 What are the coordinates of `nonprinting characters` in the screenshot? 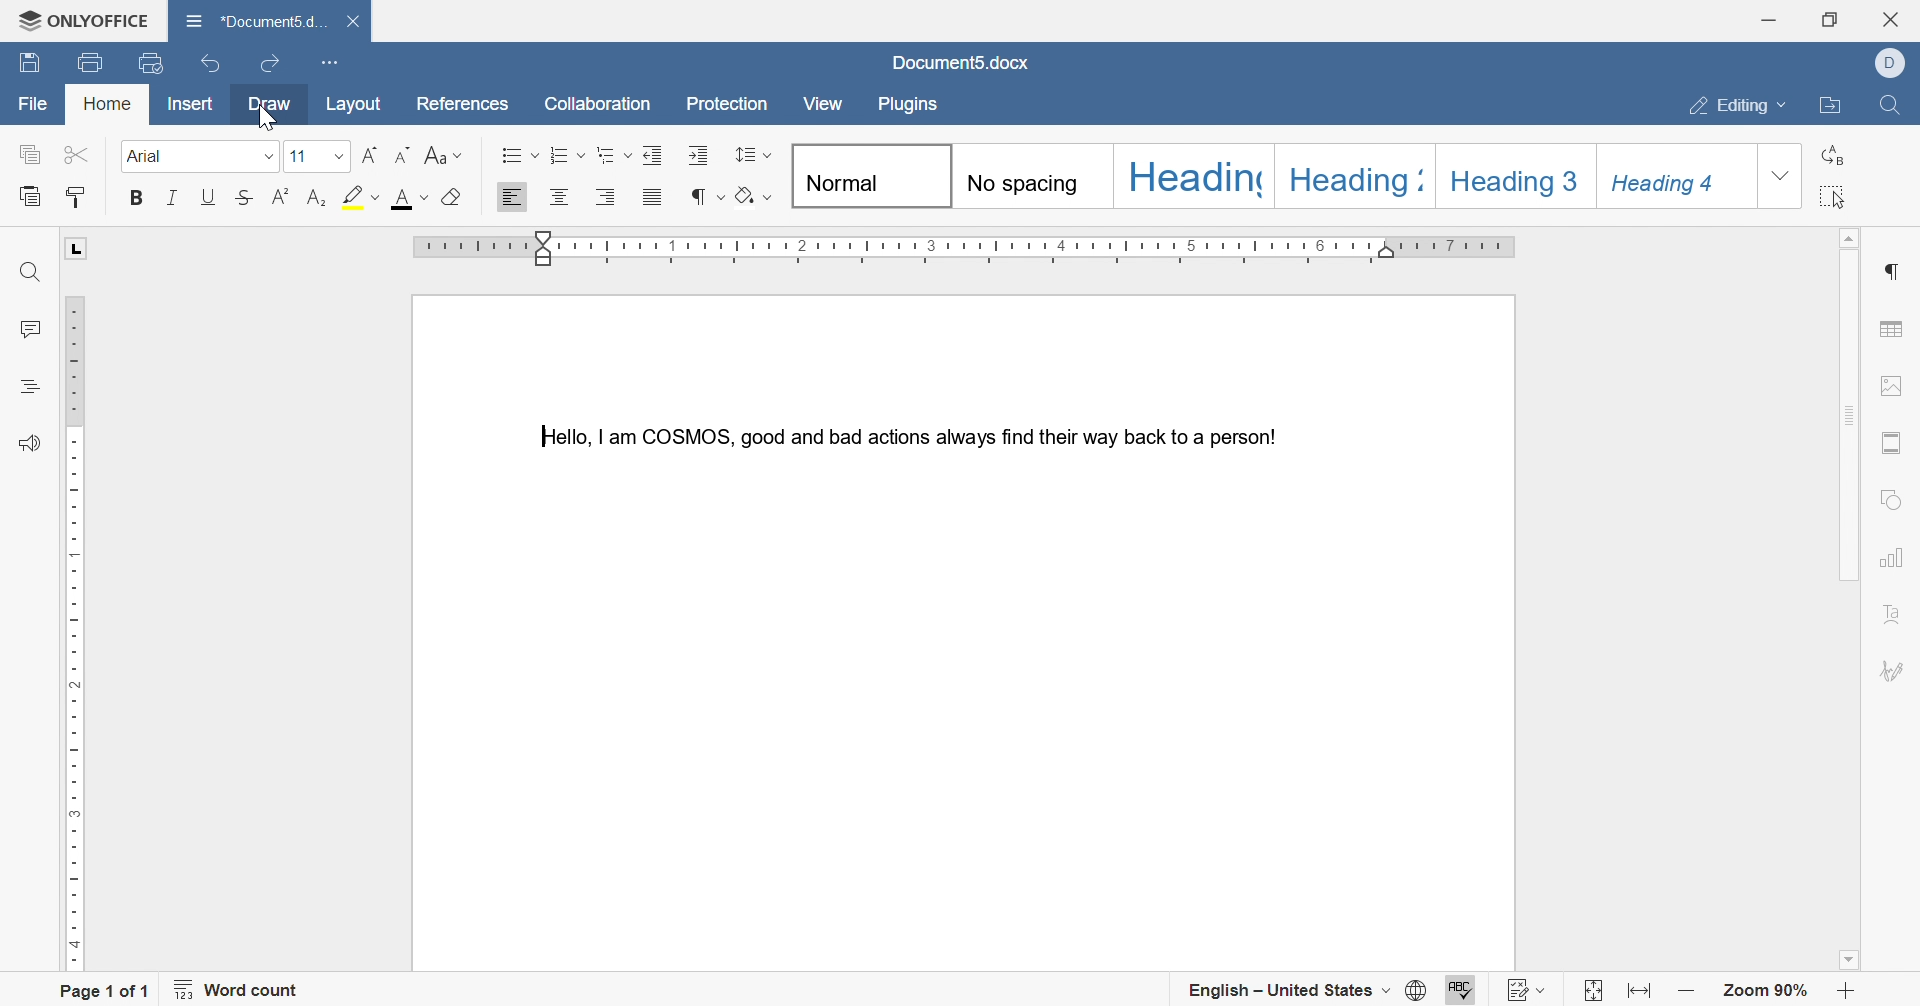 It's located at (705, 196).